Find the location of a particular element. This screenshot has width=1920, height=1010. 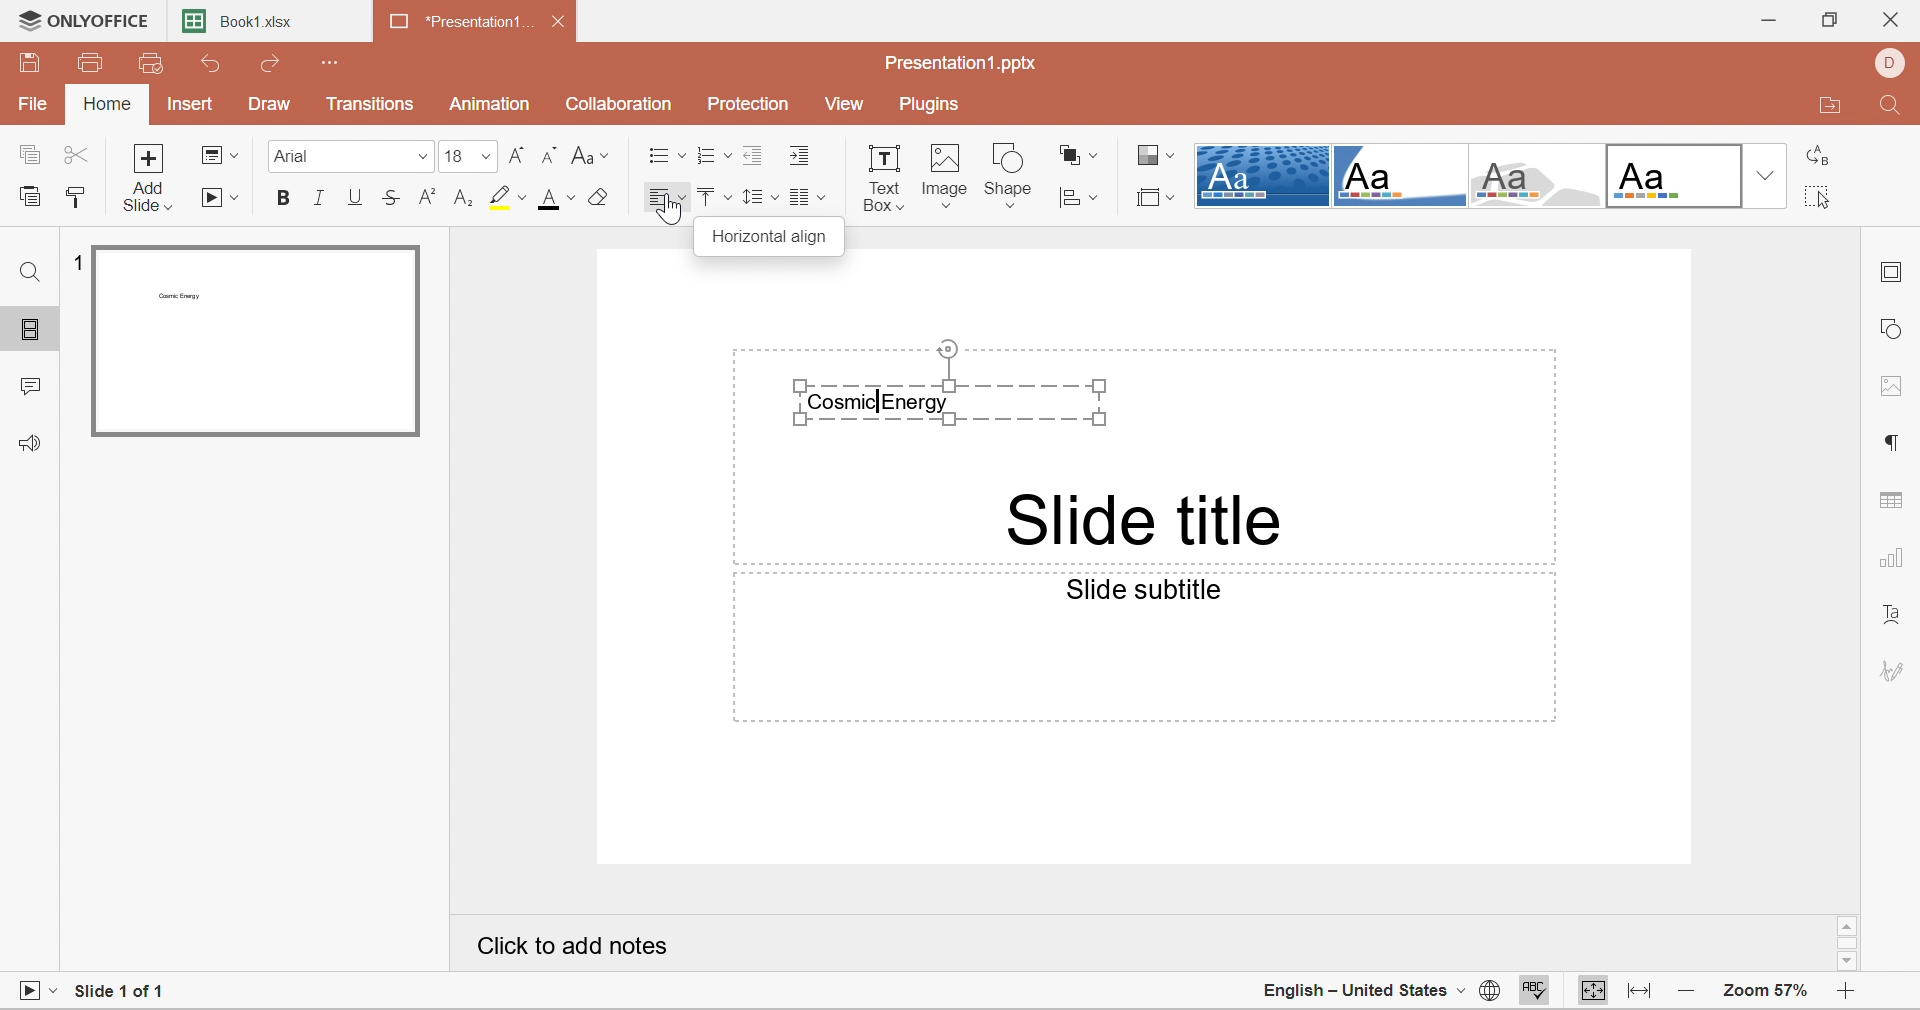

Save is located at coordinates (31, 62).